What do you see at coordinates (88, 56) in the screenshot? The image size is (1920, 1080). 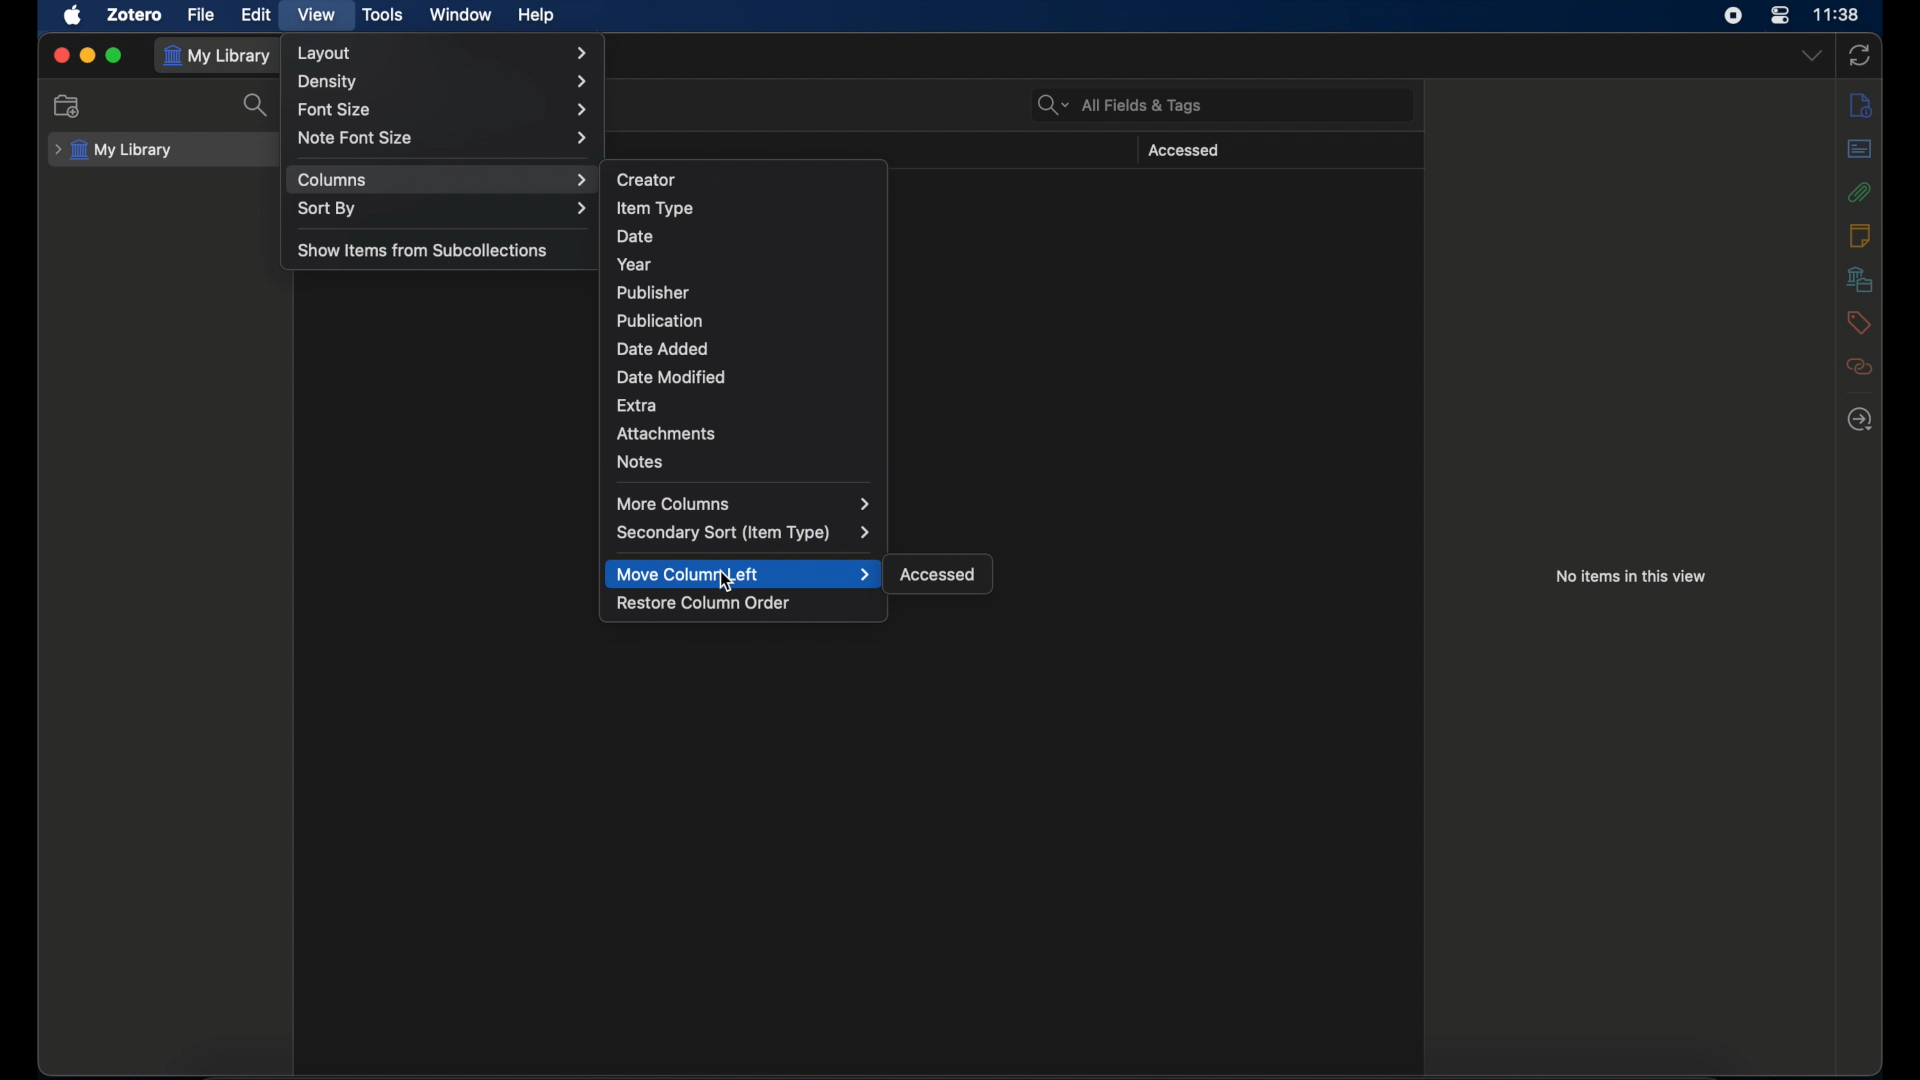 I see `minimize` at bounding box center [88, 56].